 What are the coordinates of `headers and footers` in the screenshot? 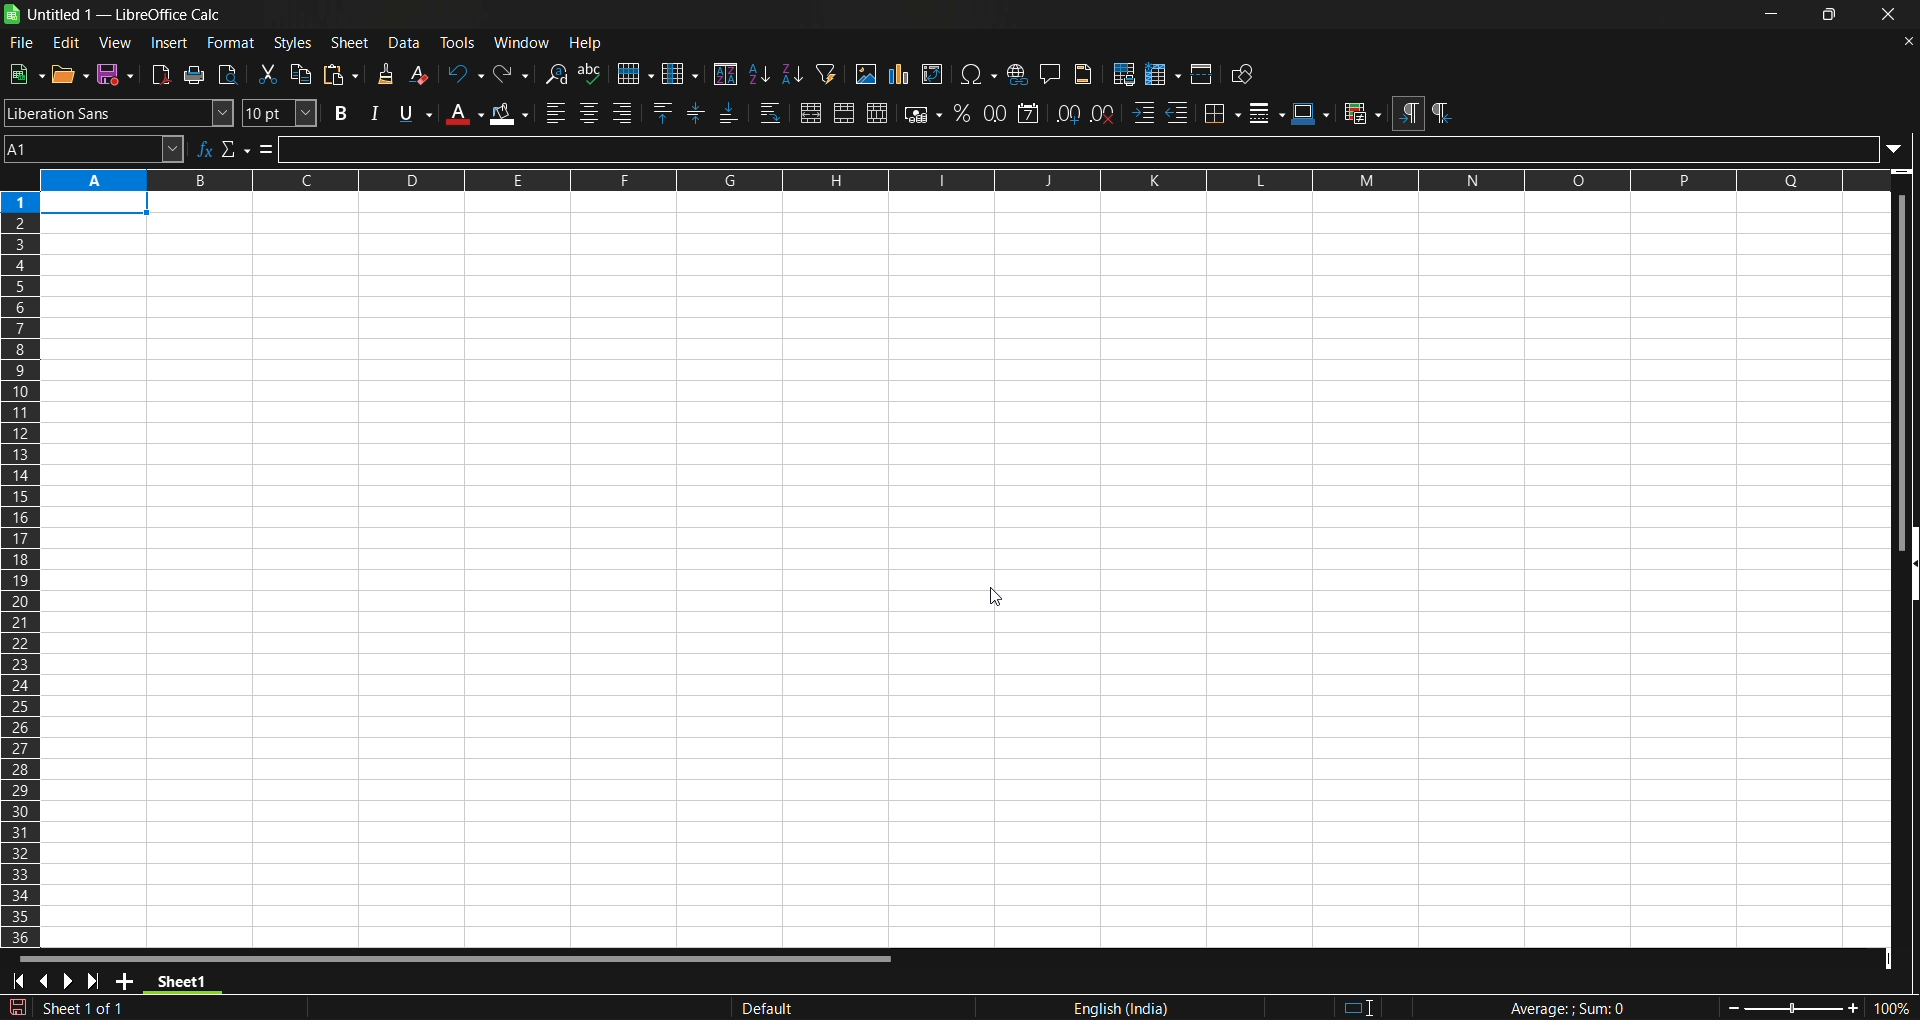 It's located at (1086, 74).